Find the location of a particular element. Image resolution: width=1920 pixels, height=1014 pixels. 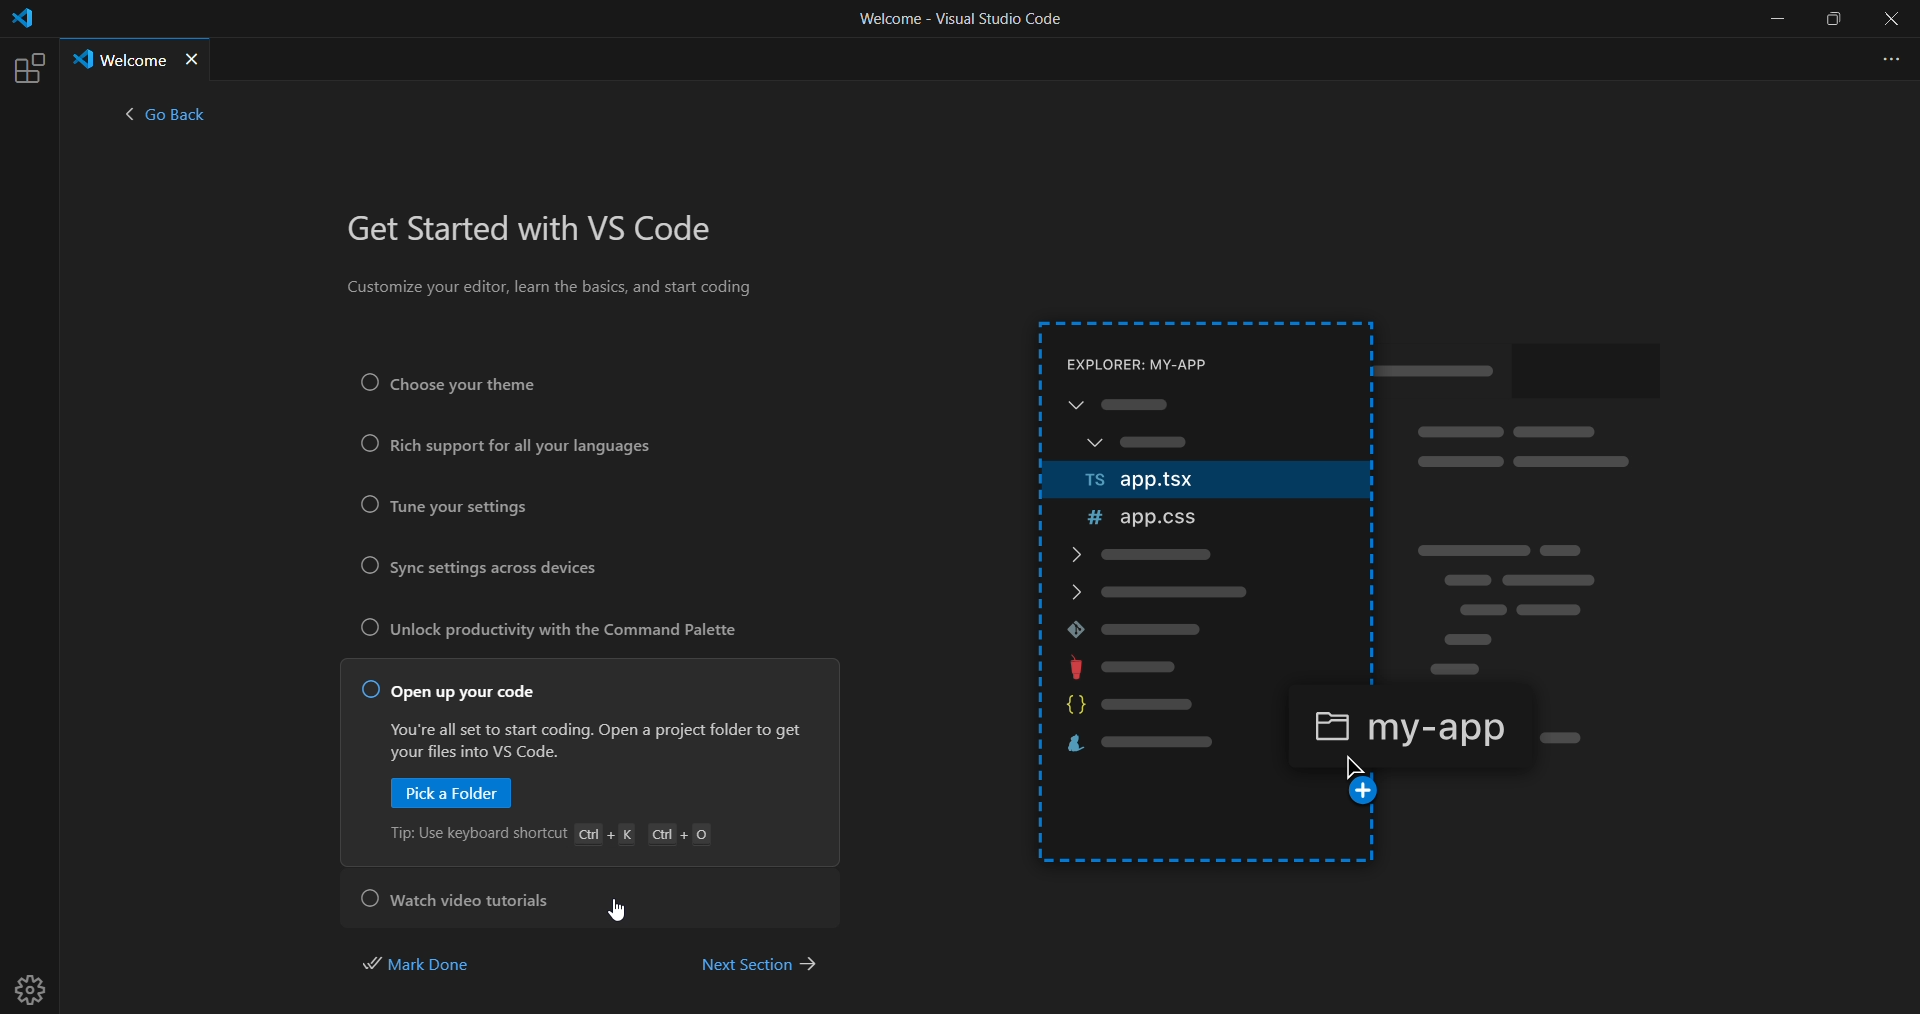

app.css is located at coordinates (1191, 517).